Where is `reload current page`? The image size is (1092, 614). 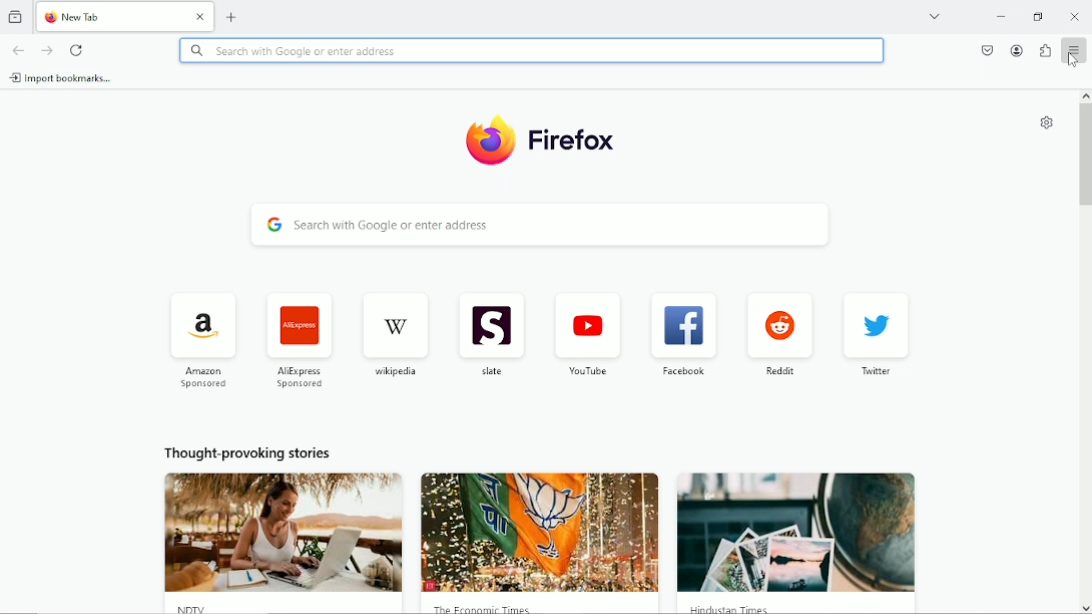
reload current page is located at coordinates (77, 49).